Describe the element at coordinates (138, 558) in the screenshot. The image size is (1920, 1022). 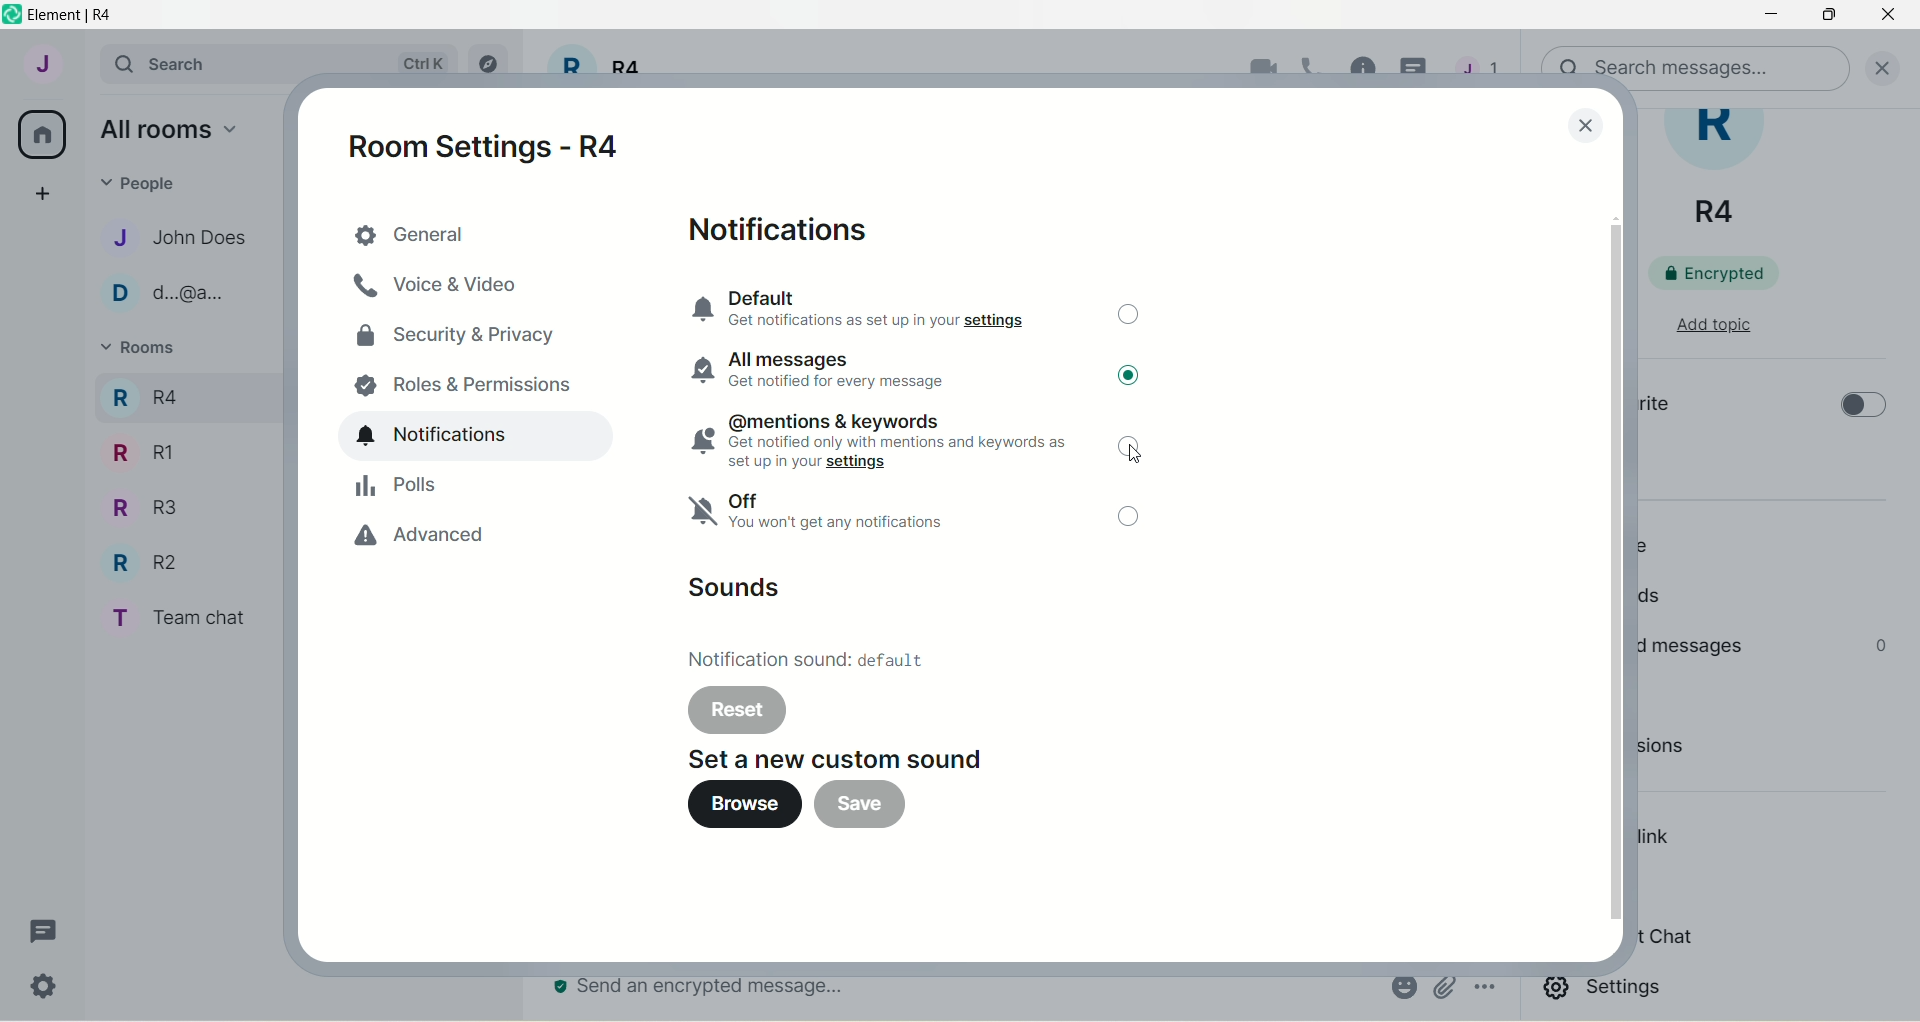
I see `R R2` at that location.